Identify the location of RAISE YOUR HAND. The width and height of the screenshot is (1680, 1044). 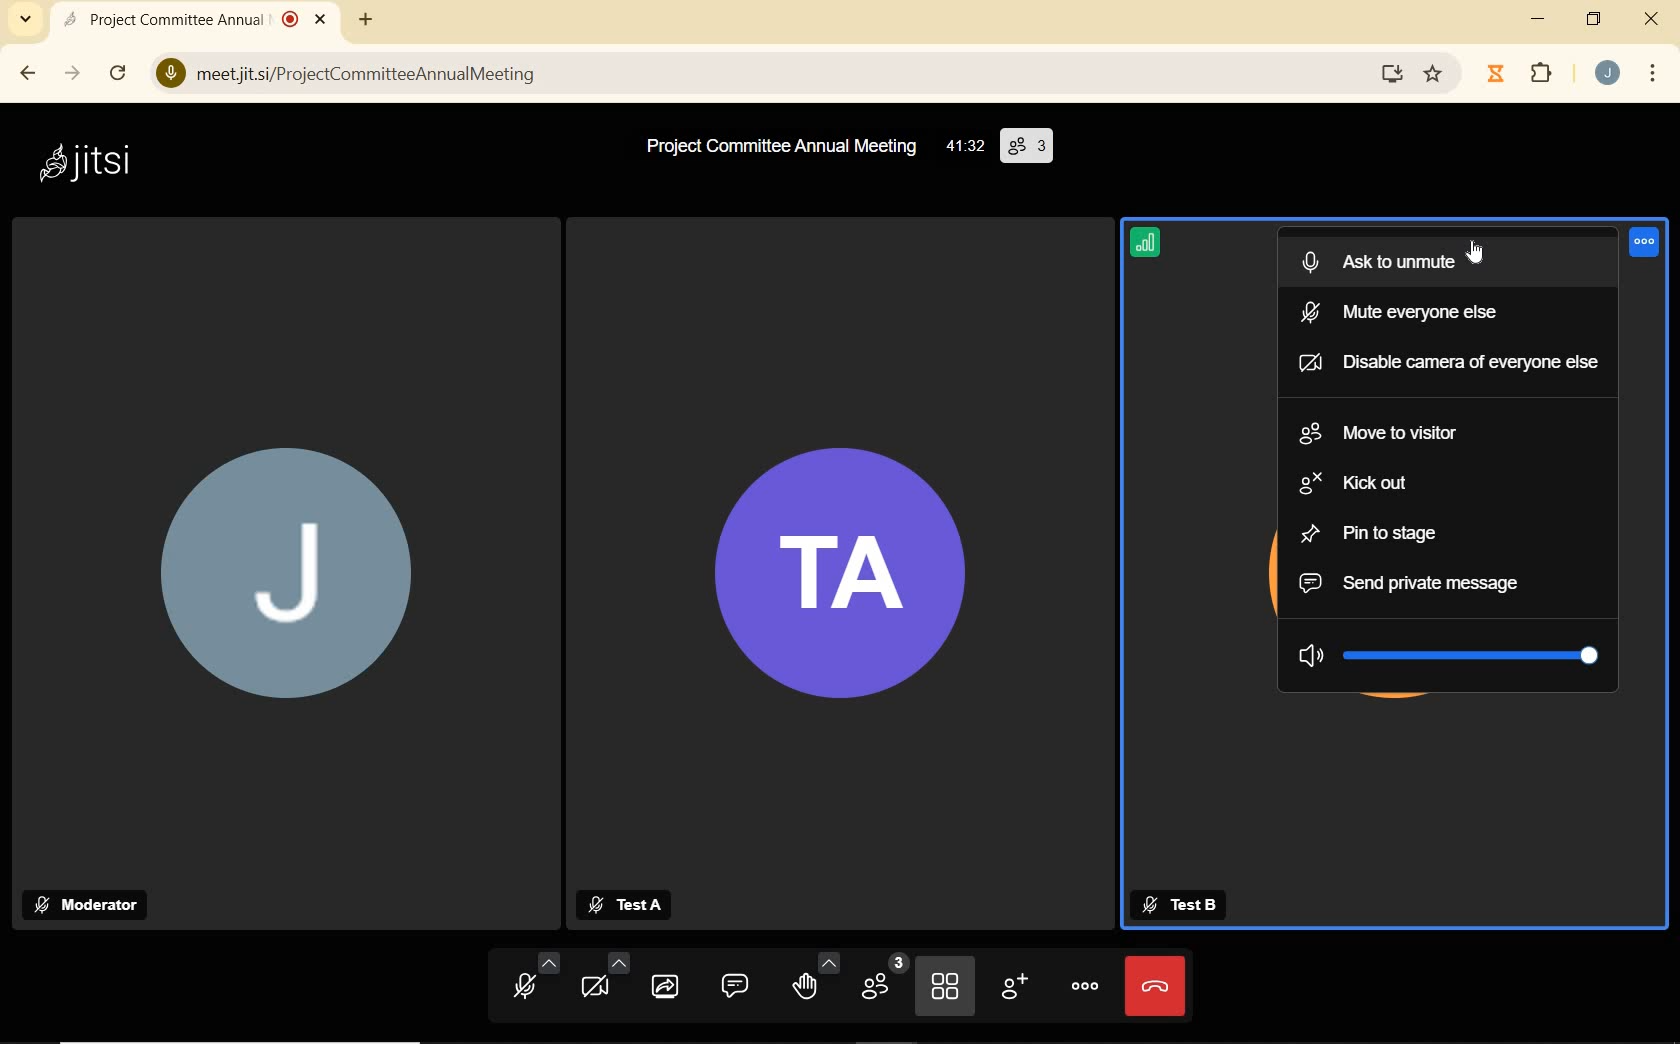
(812, 978).